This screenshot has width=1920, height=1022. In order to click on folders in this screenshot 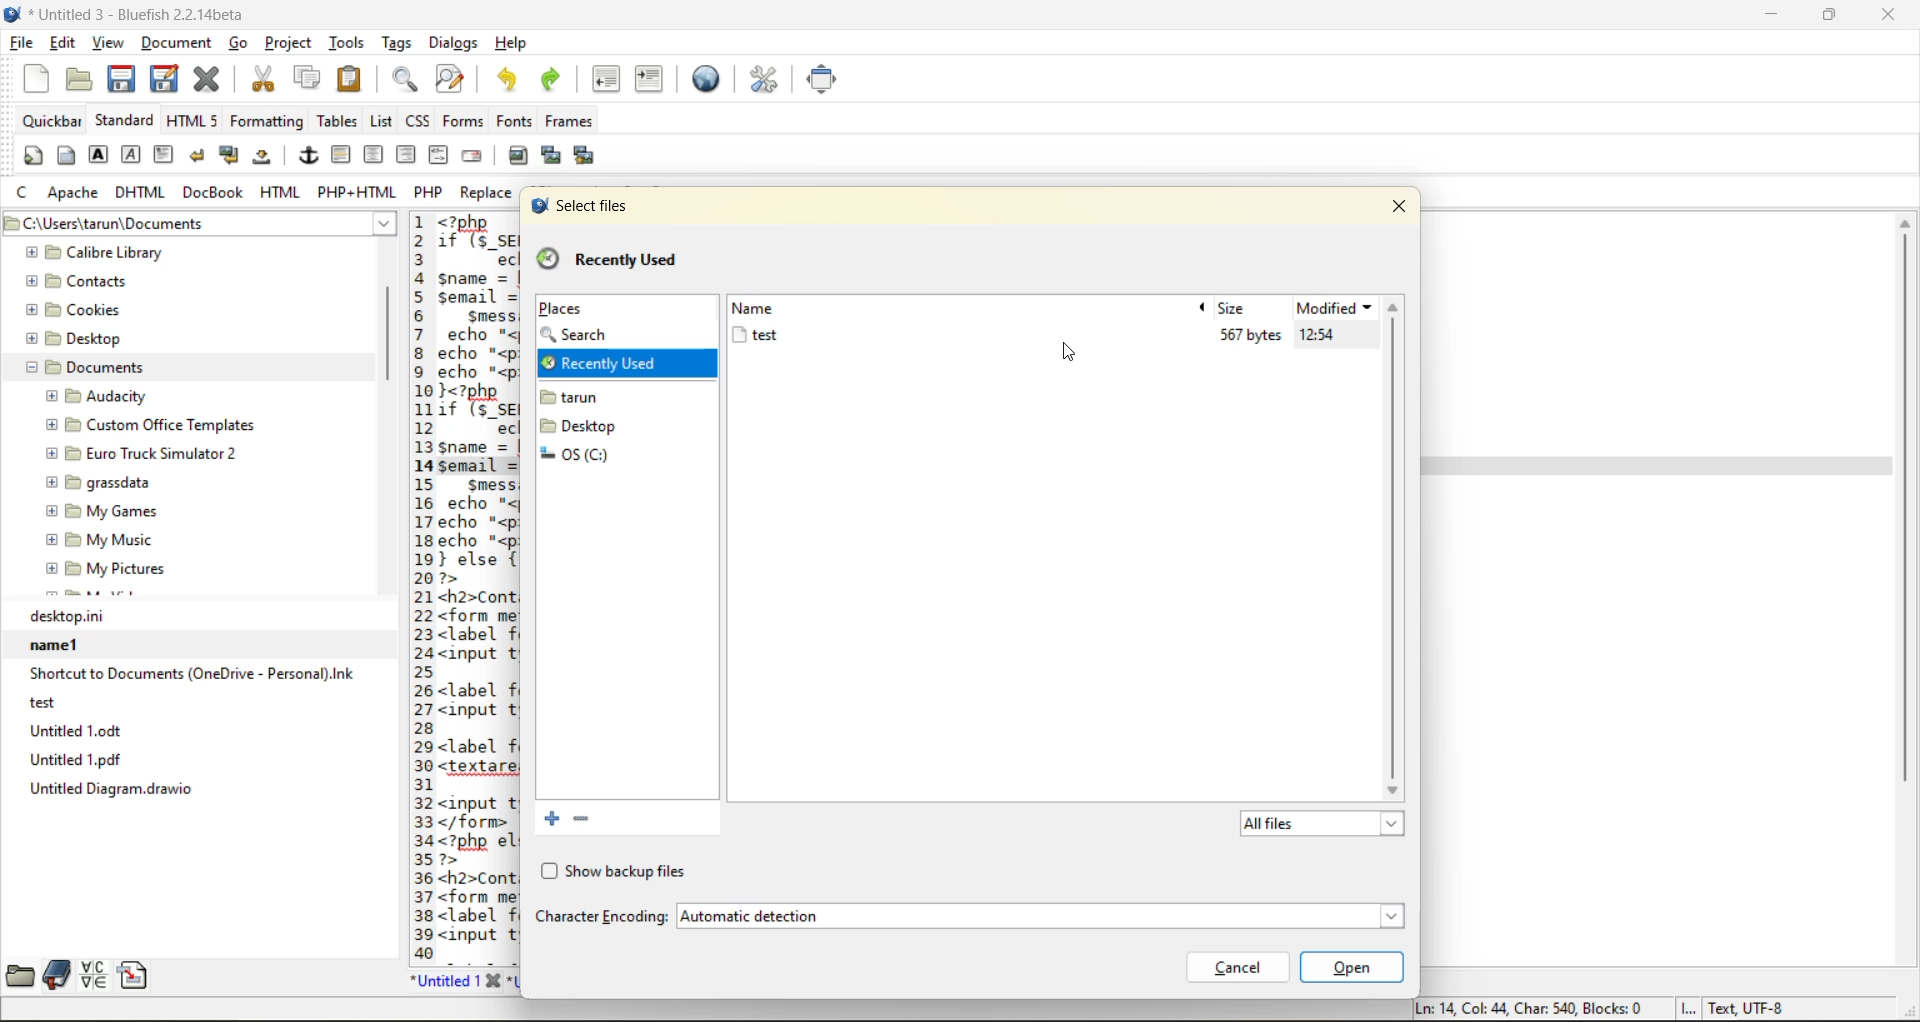, I will do `click(587, 440)`.